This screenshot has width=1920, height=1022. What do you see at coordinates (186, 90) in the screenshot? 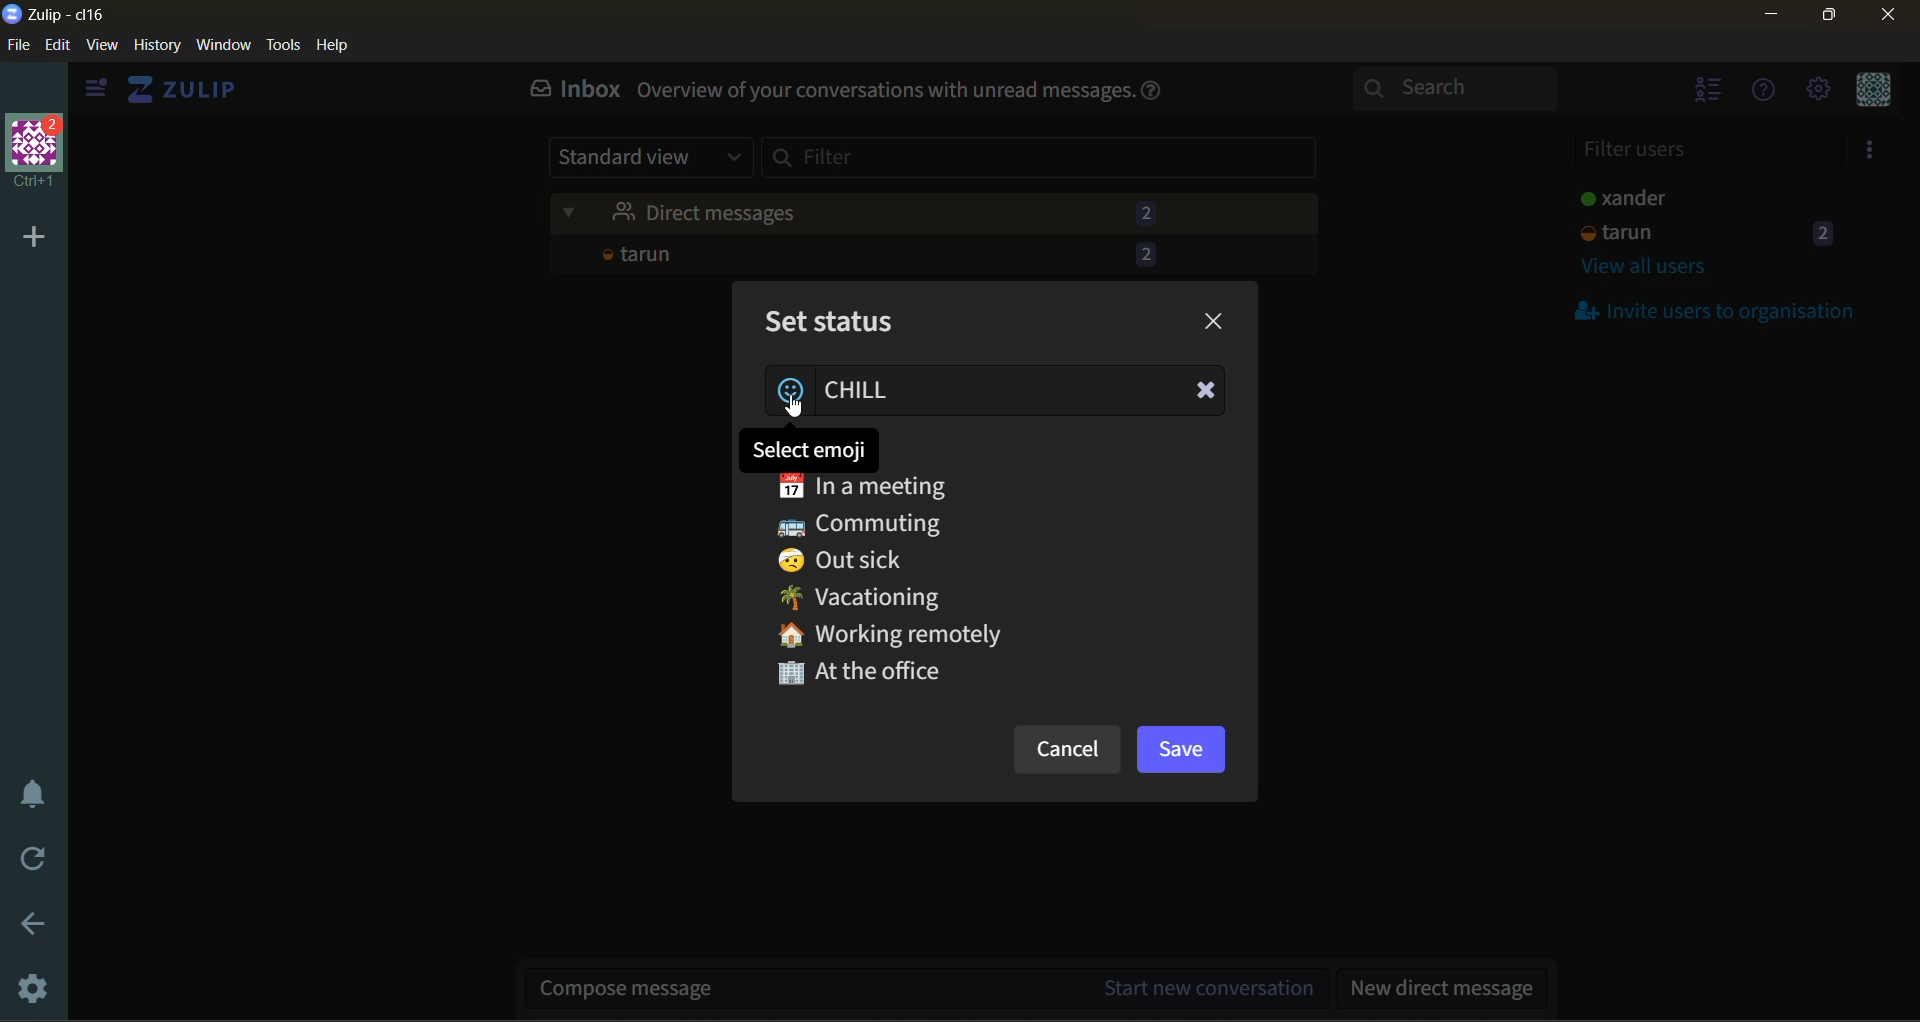
I see `view home` at bounding box center [186, 90].